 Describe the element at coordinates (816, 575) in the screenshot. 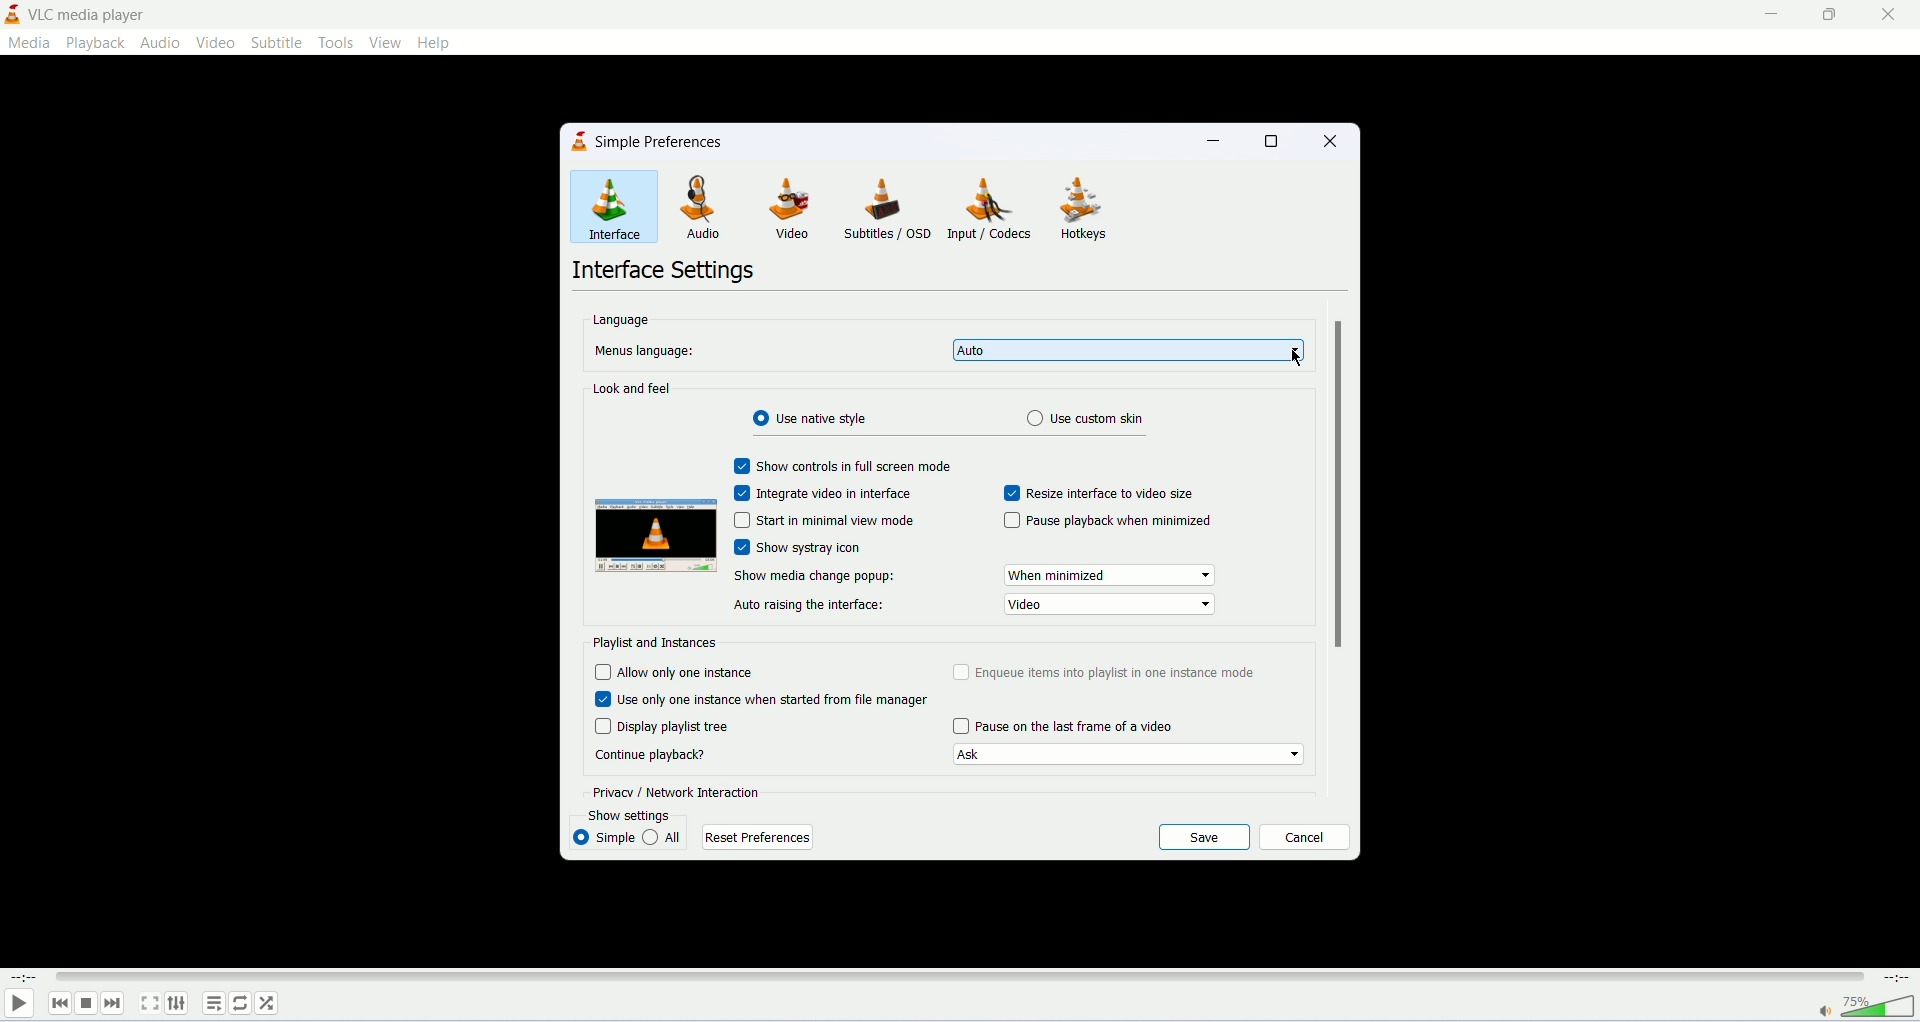

I see `show media change popup` at that location.